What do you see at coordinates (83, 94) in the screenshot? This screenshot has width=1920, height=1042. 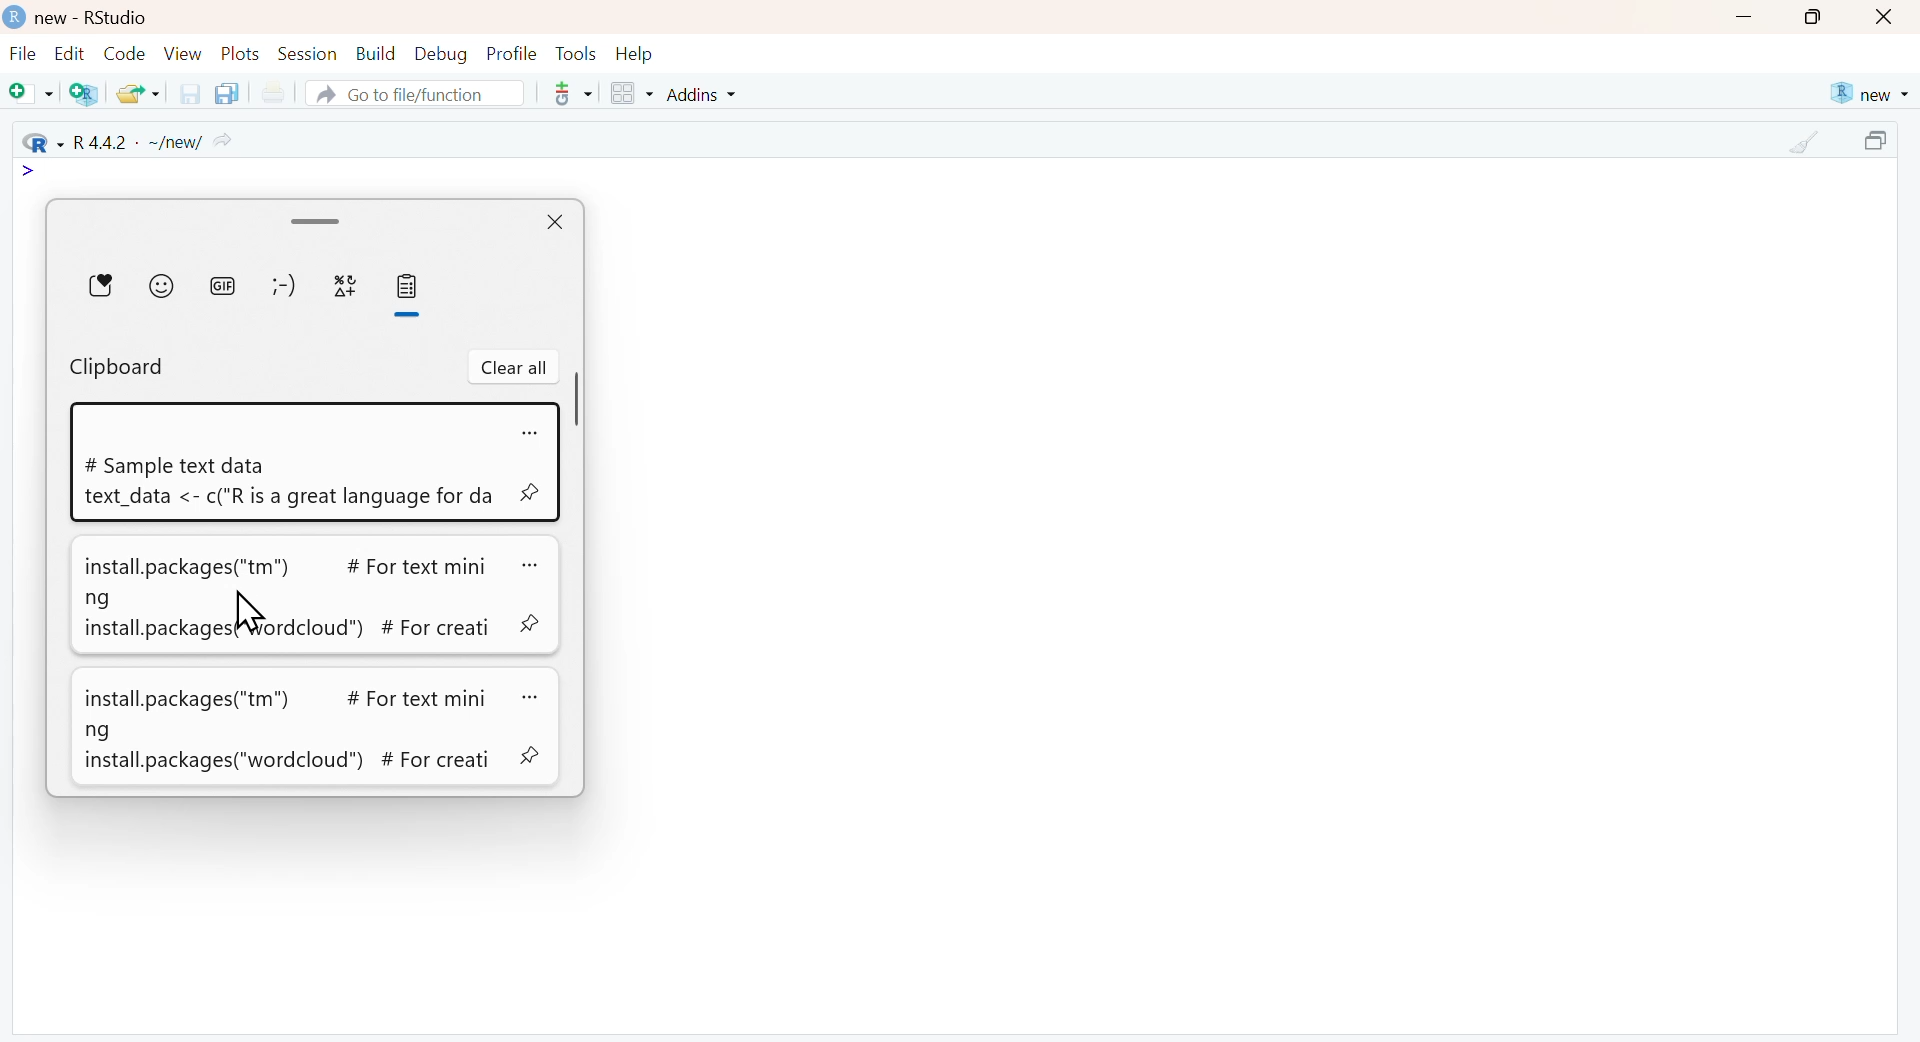 I see `Create a project` at bounding box center [83, 94].